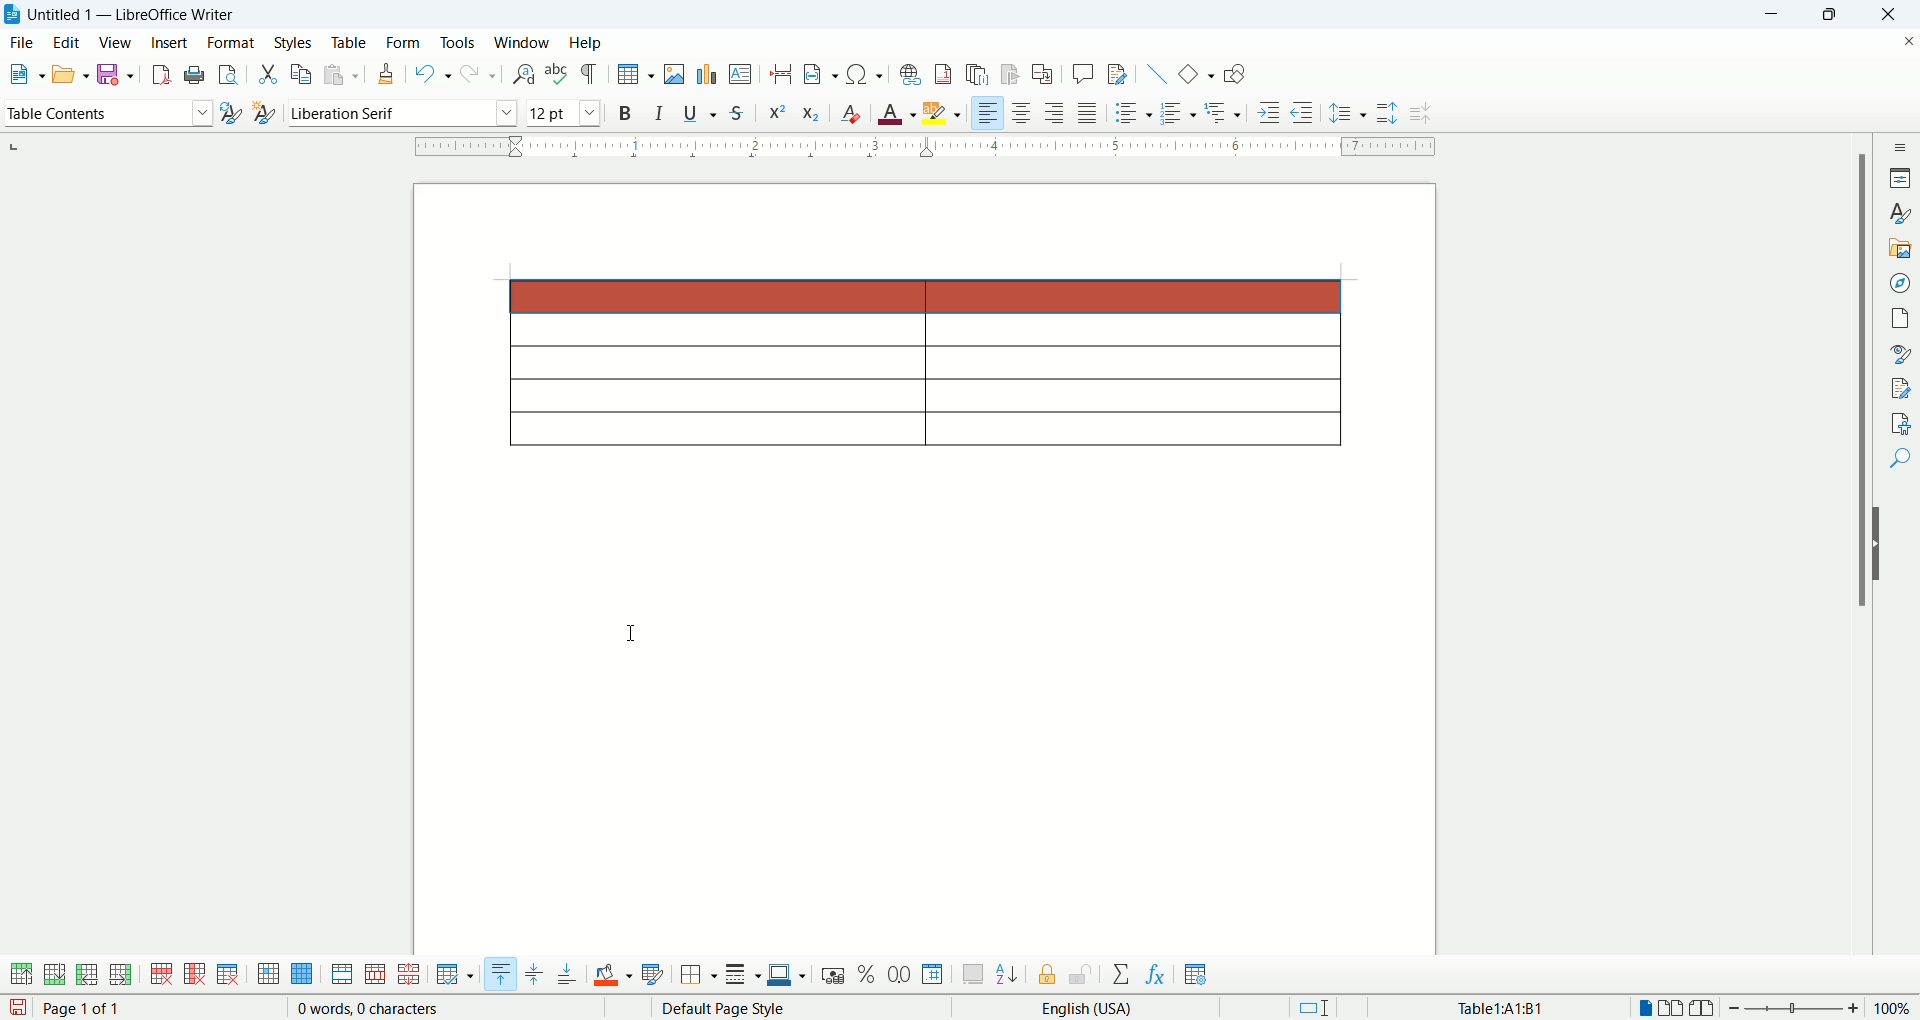  What do you see at coordinates (116, 42) in the screenshot?
I see `view` at bounding box center [116, 42].